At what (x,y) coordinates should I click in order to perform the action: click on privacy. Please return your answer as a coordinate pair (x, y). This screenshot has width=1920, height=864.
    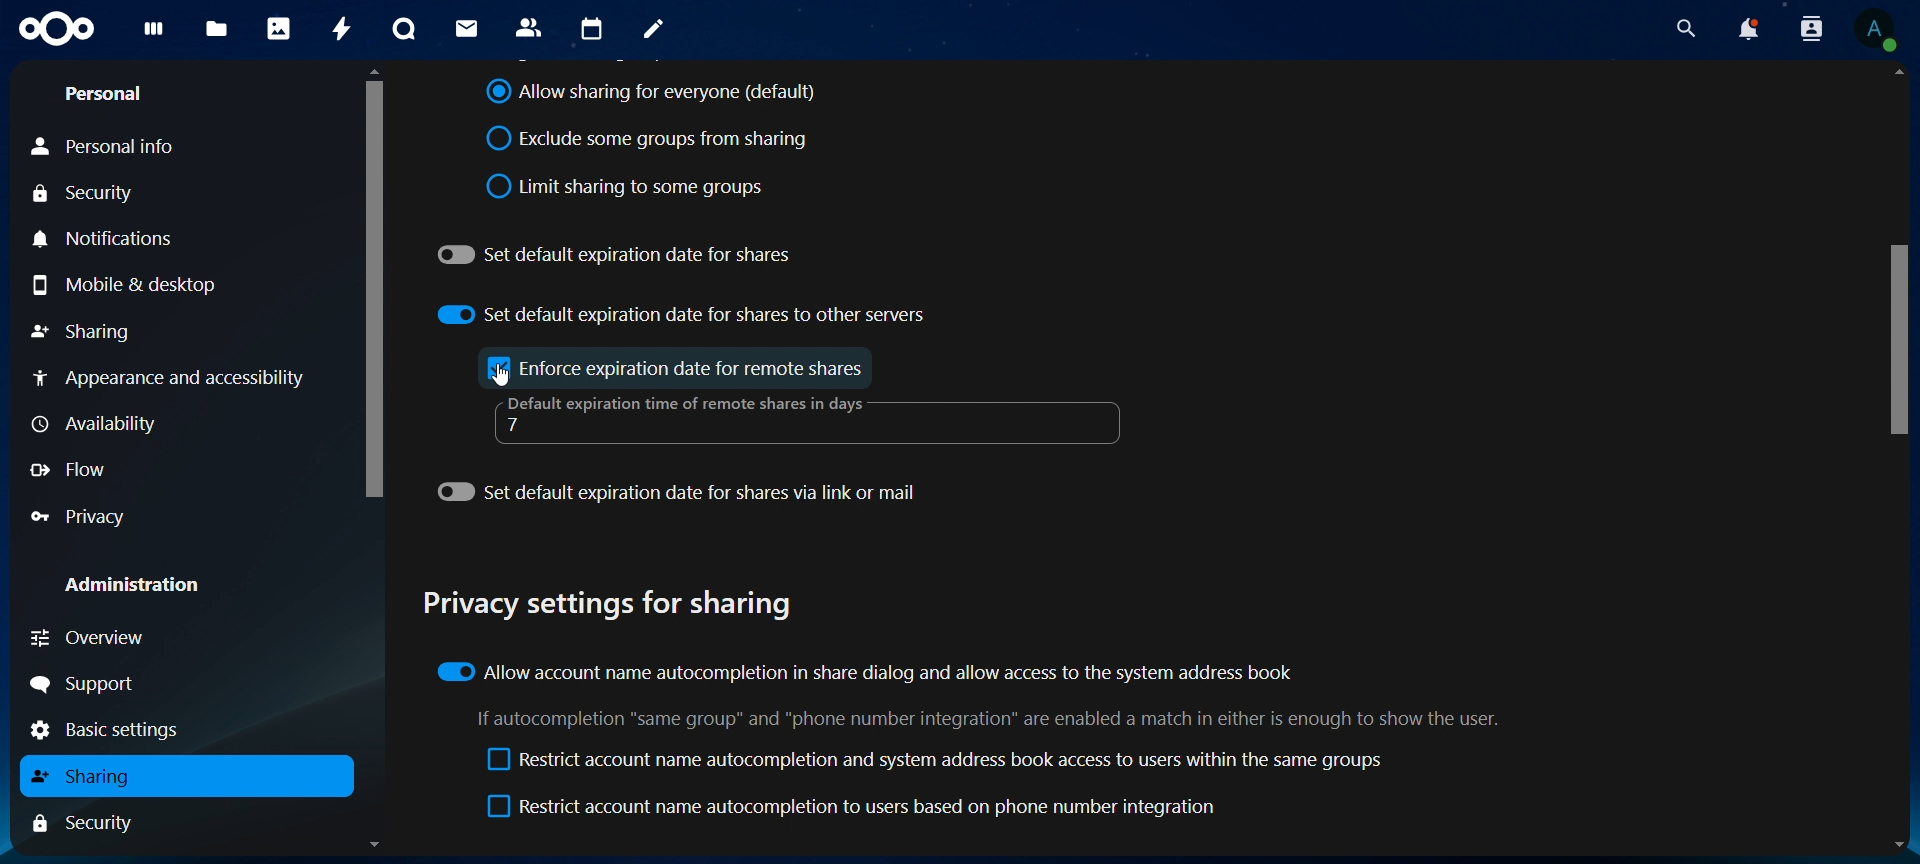
    Looking at the image, I should click on (83, 516).